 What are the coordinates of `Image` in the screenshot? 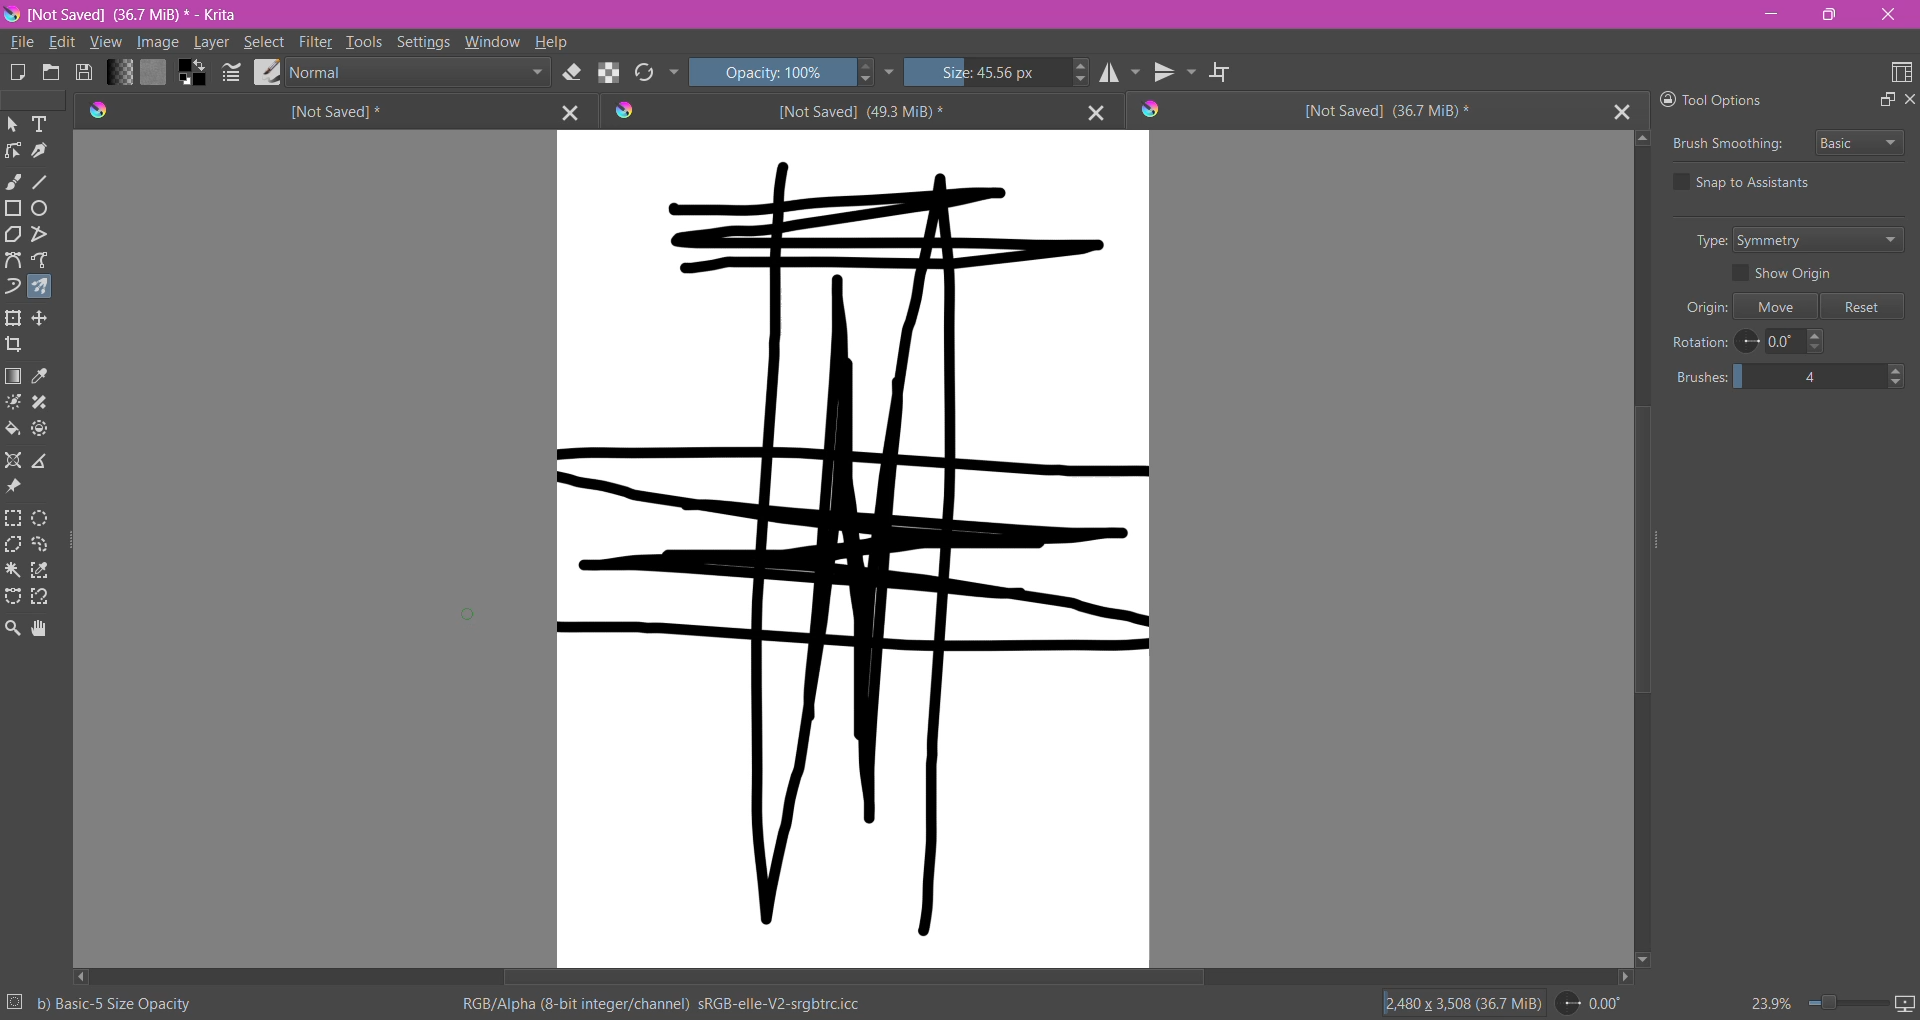 It's located at (157, 44).